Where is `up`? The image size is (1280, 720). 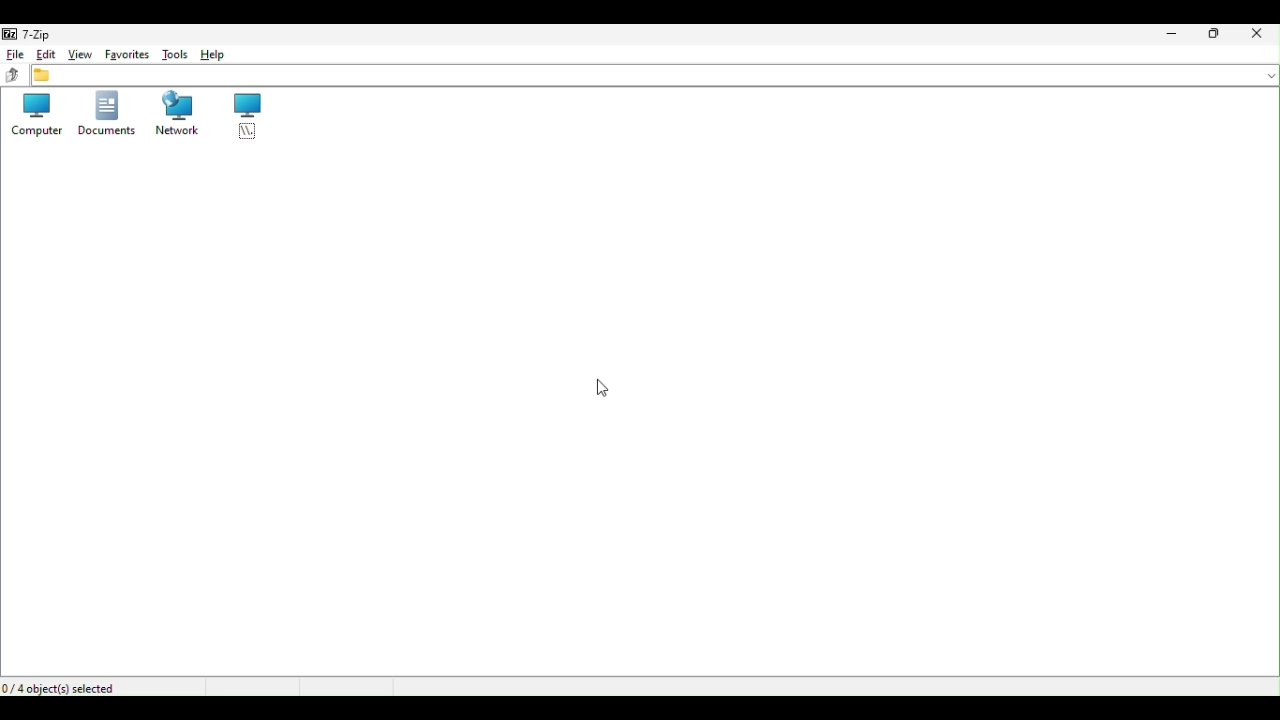
up is located at coordinates (11, 76).